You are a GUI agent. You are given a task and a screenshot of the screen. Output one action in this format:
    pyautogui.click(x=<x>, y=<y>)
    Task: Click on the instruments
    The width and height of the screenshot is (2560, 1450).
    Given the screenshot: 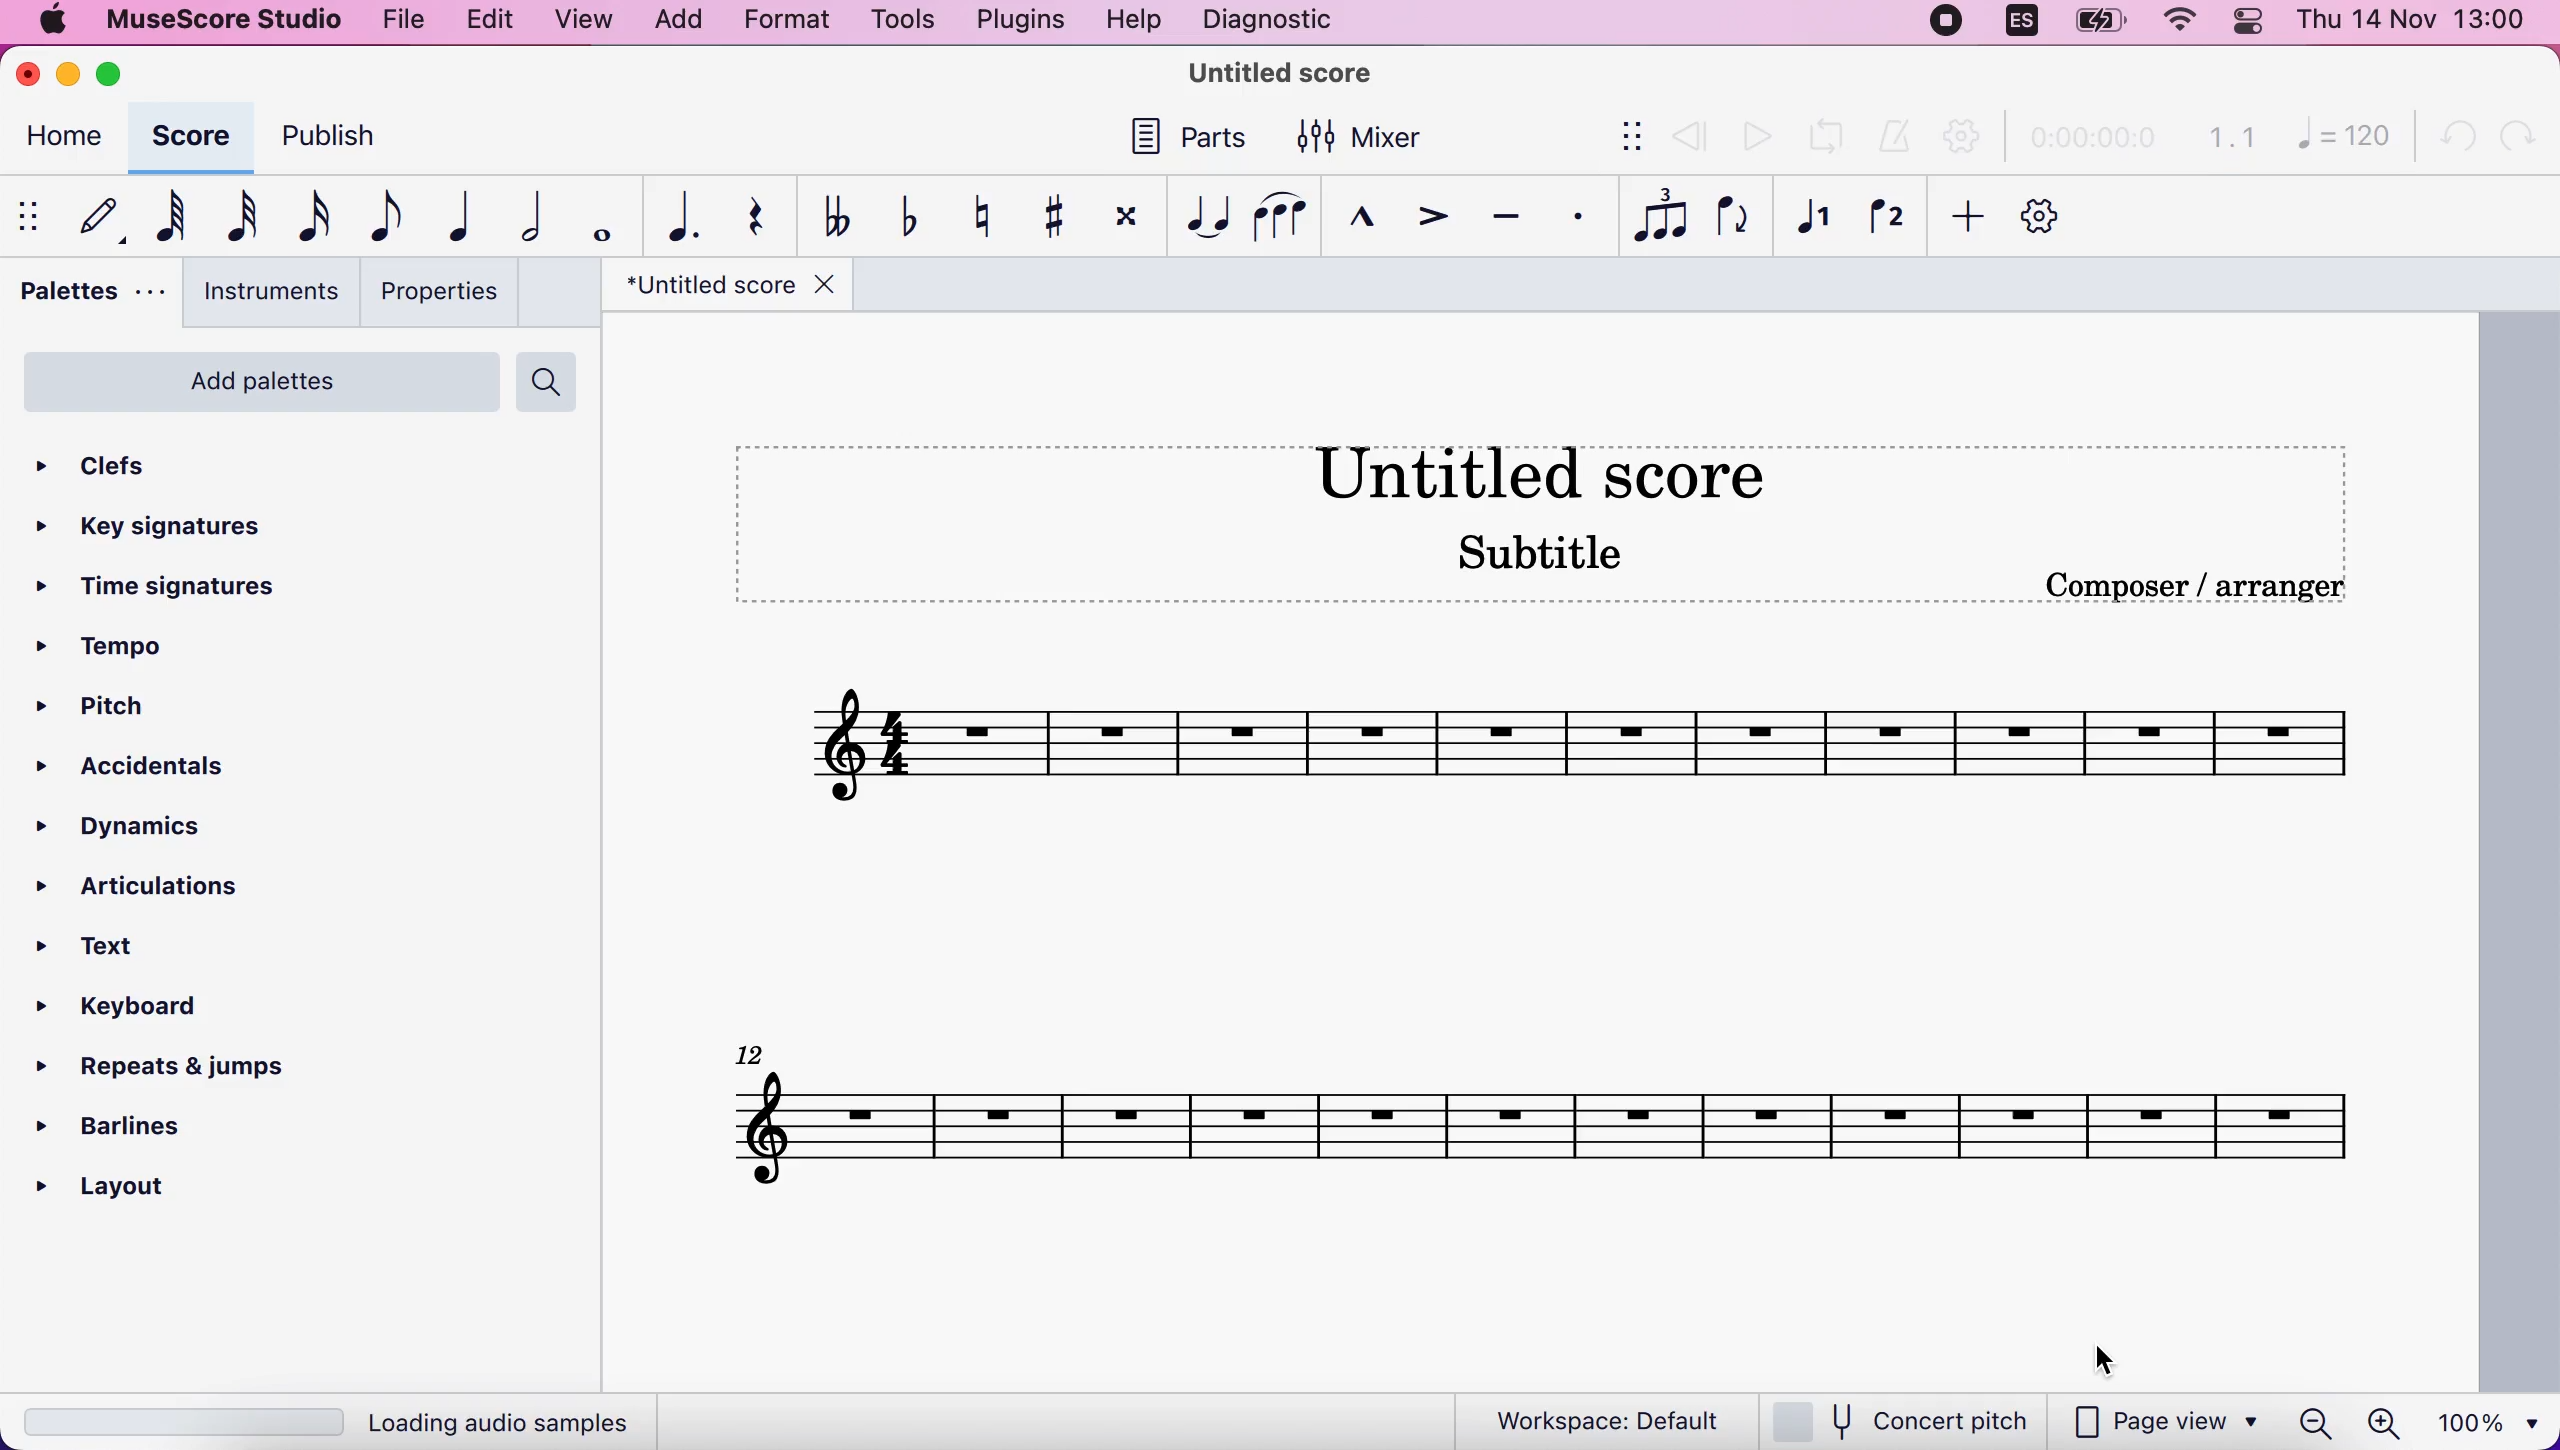 What is the action you would take?
    pyautogui.click(x=262, y=295)
    